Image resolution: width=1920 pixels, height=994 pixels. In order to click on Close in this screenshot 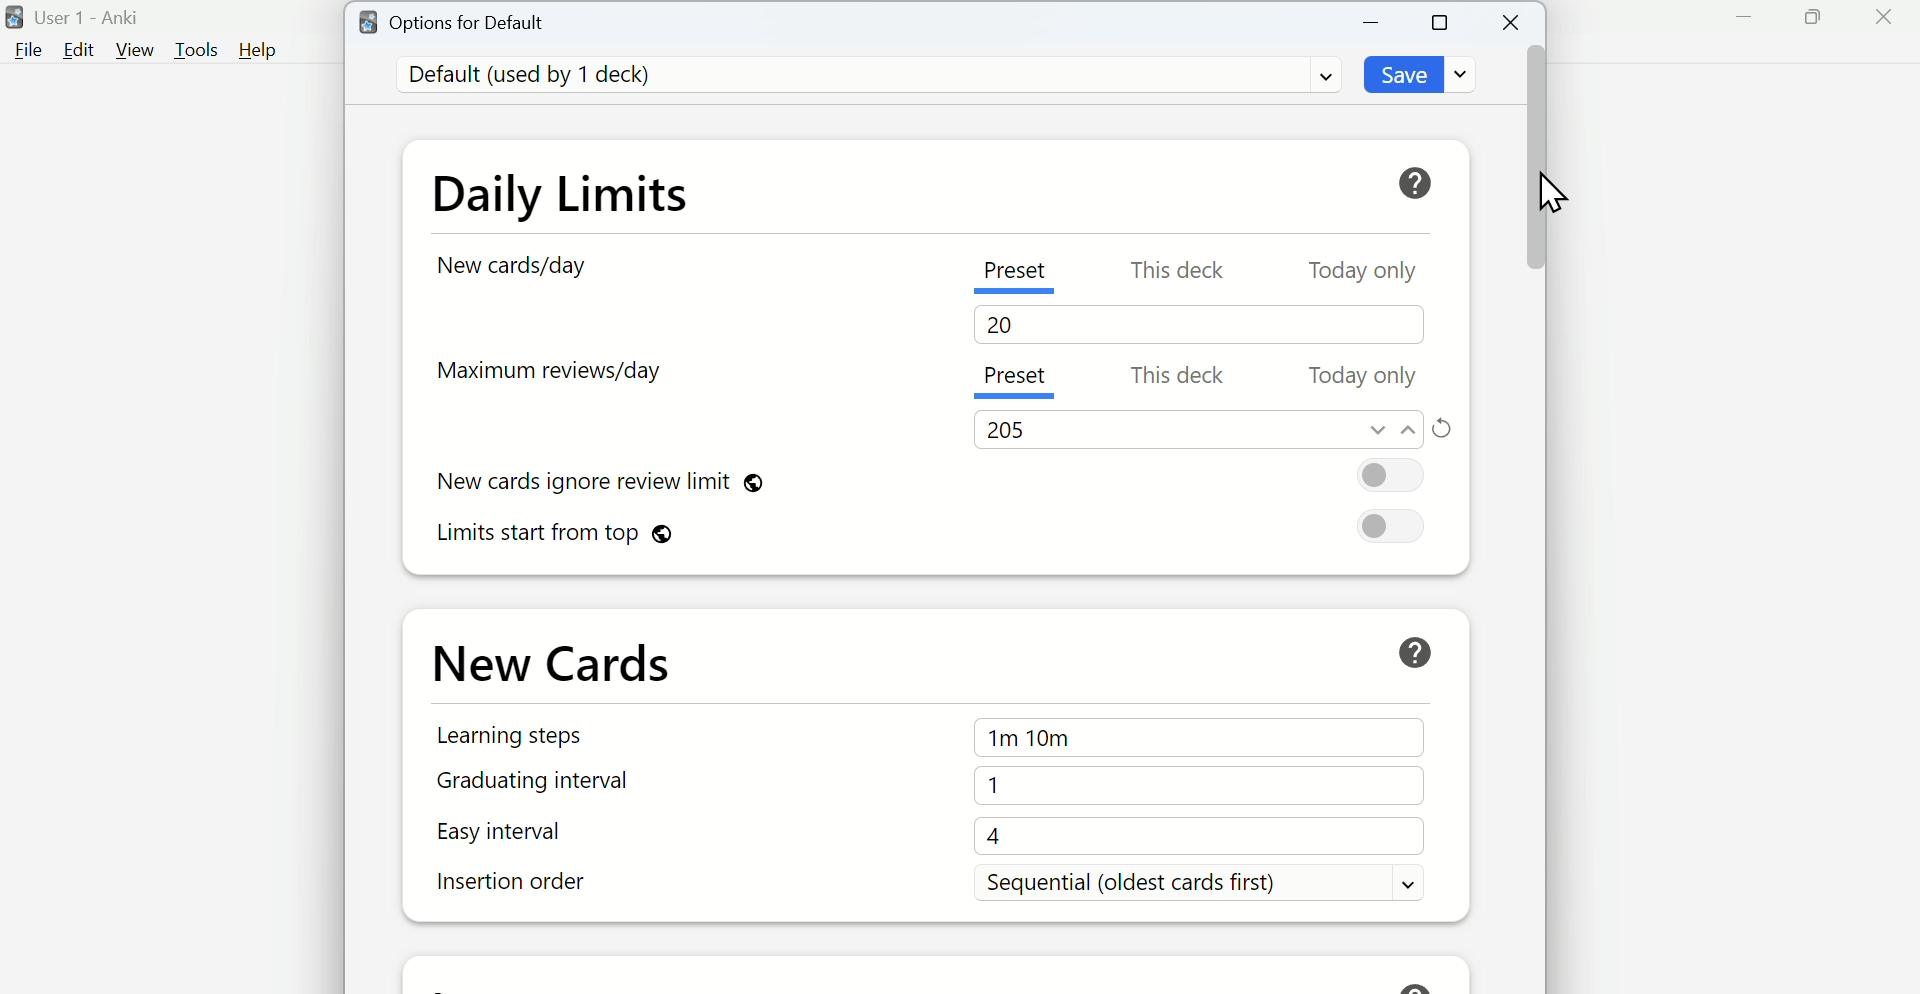, I will do `click(1513, 23)`.